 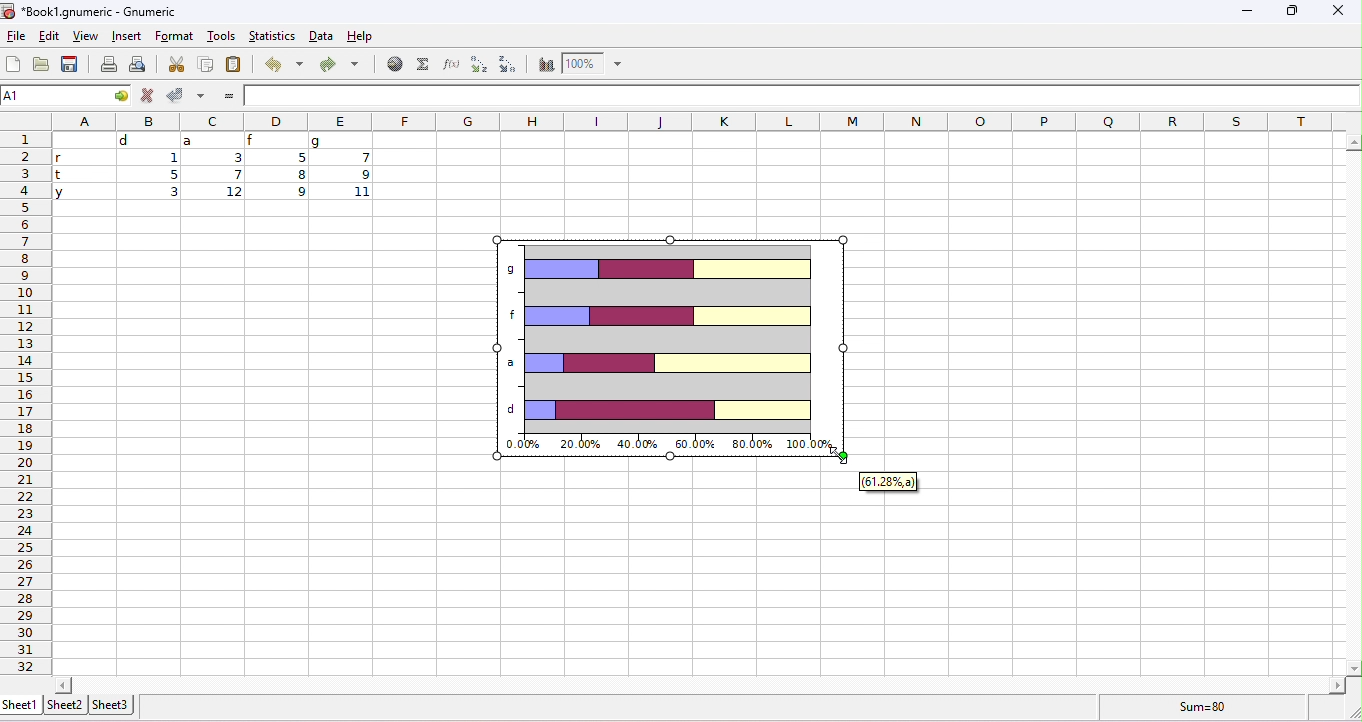 What do you see at coordinates (117, 96) in the screenshot?
I see `cell options` at bounding box center [117, 96].